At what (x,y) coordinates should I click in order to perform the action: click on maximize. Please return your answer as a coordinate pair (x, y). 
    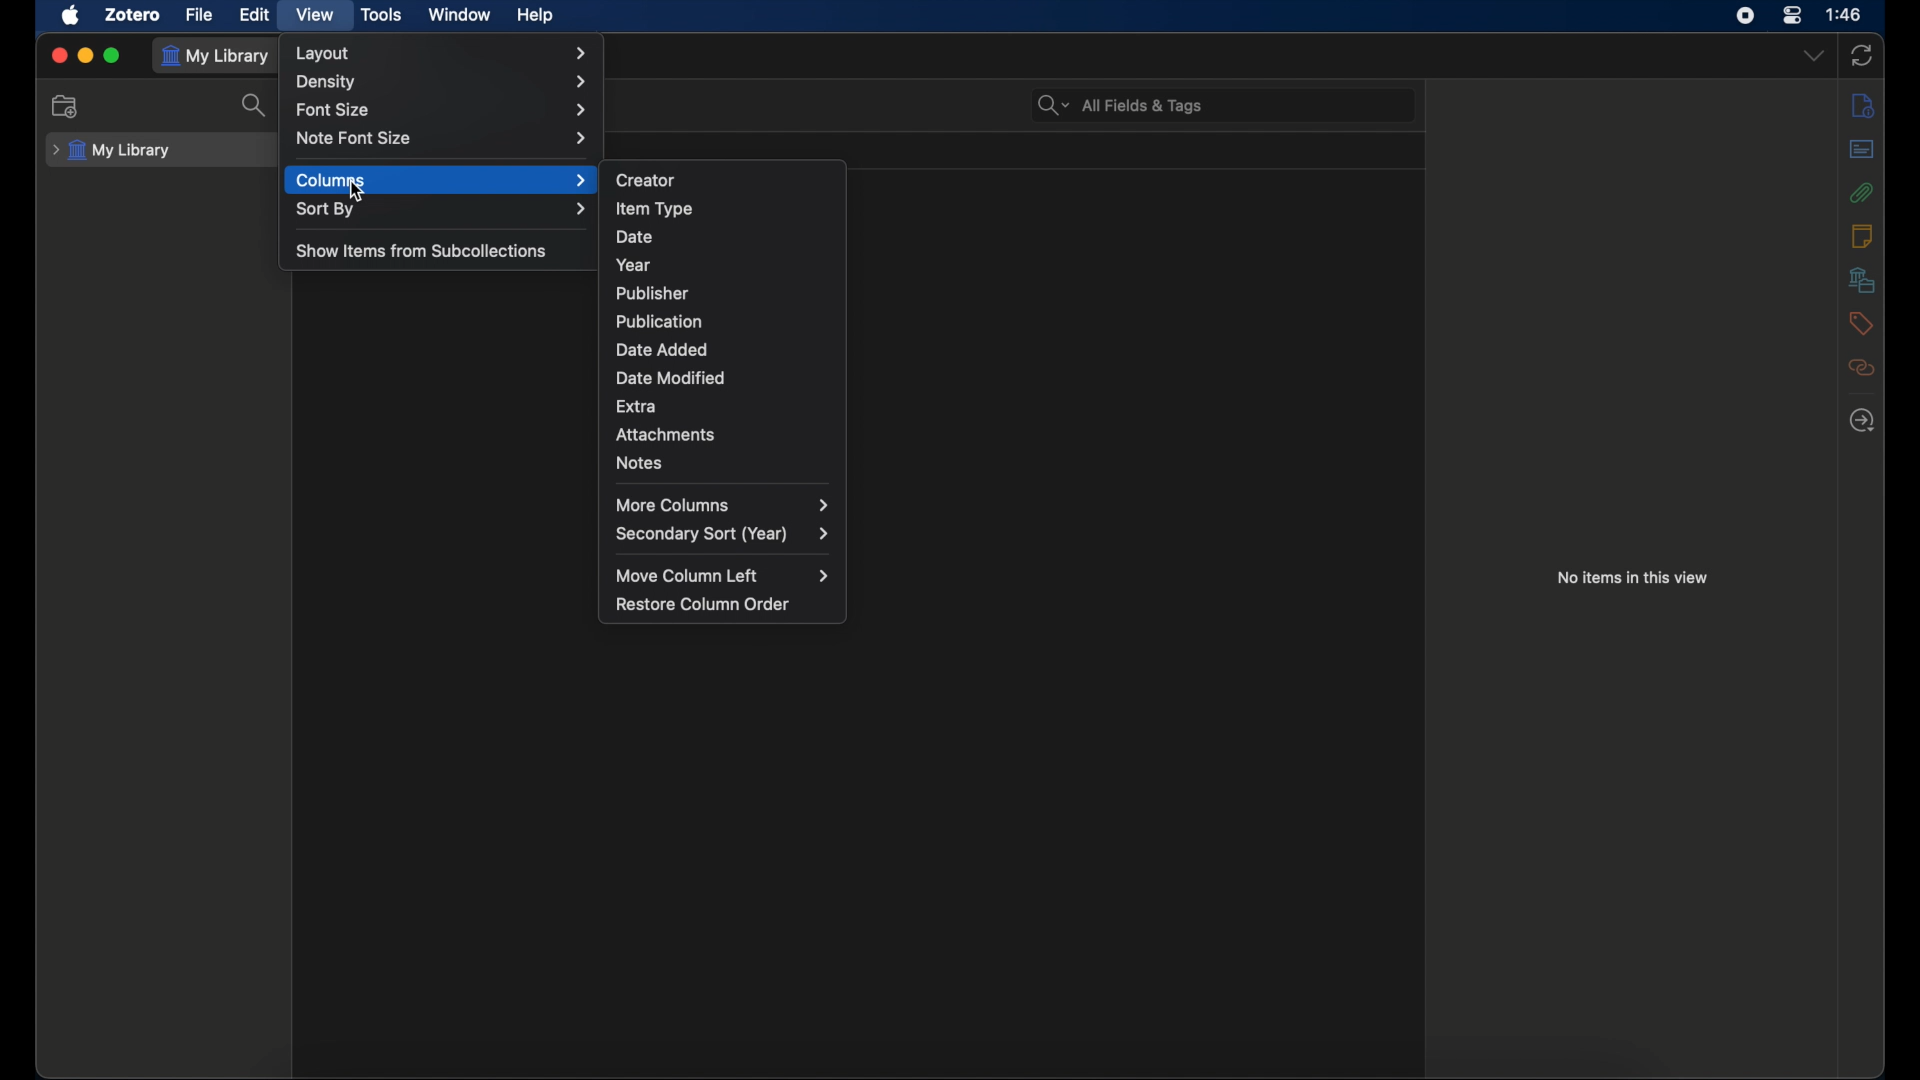
    Looking at the image, I should click on (113, 56).